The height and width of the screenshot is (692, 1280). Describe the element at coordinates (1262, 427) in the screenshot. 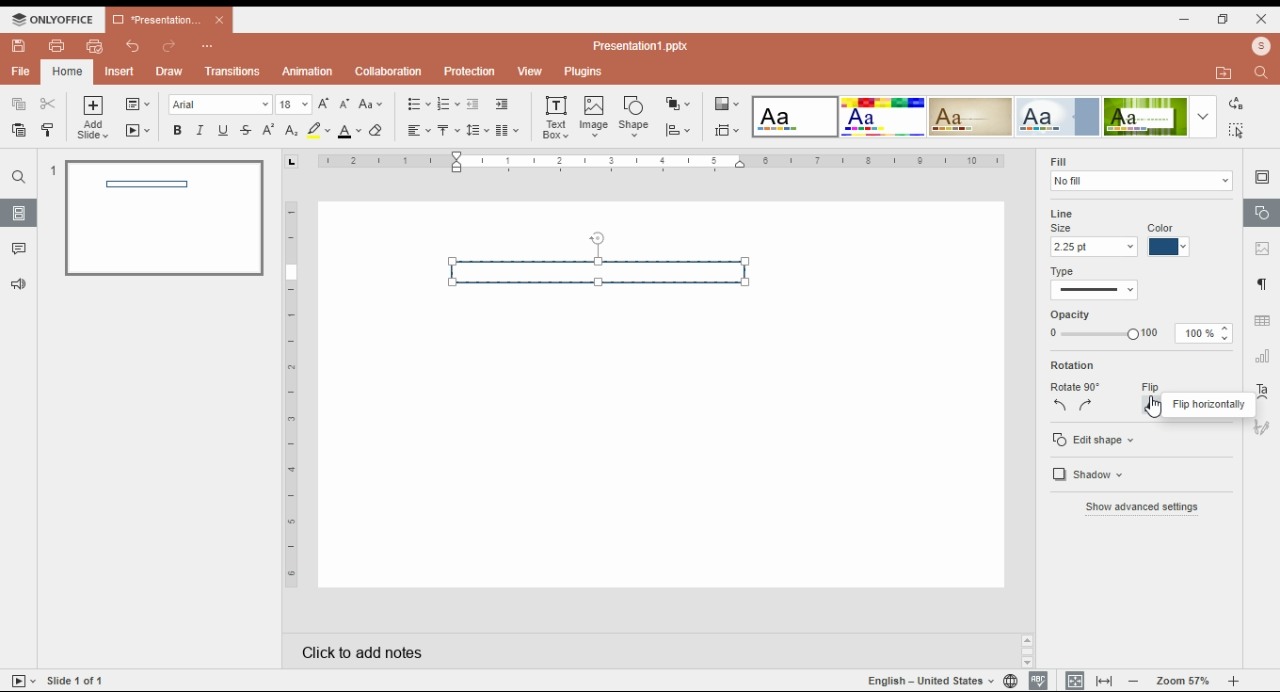

I see `signature settings` at that location.